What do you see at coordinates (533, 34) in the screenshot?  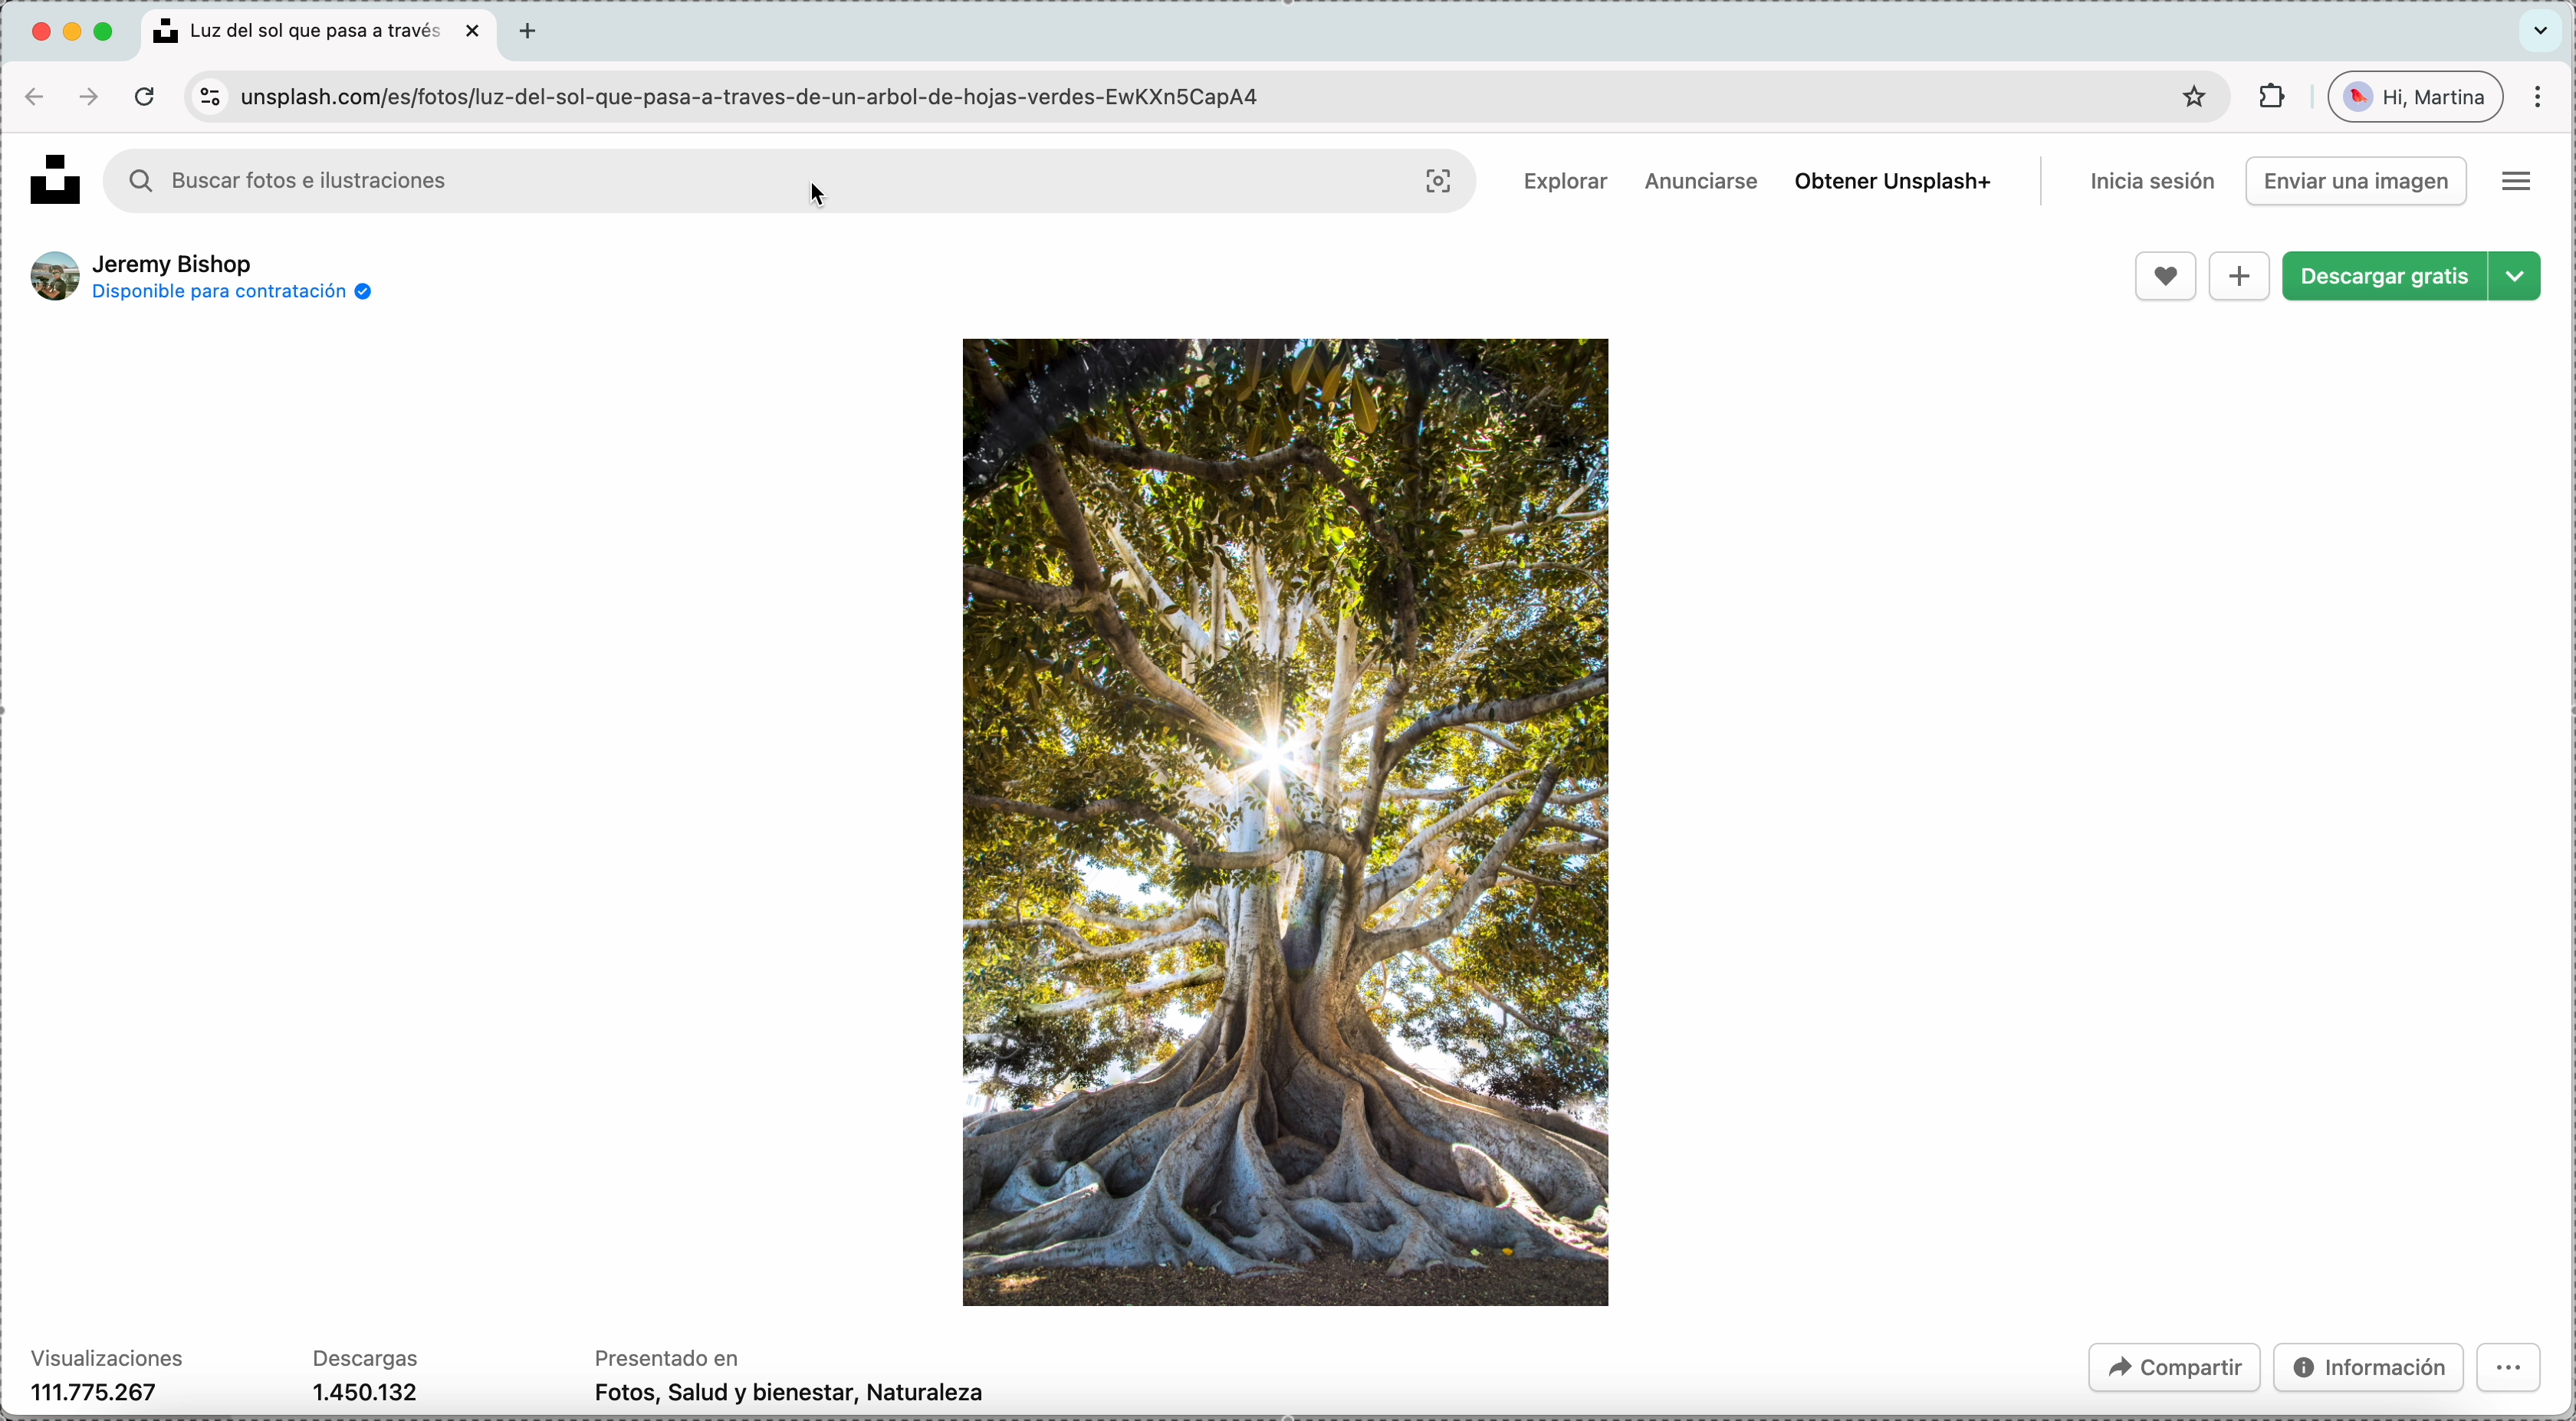 I see `tab` at bounding box center [533, 34].